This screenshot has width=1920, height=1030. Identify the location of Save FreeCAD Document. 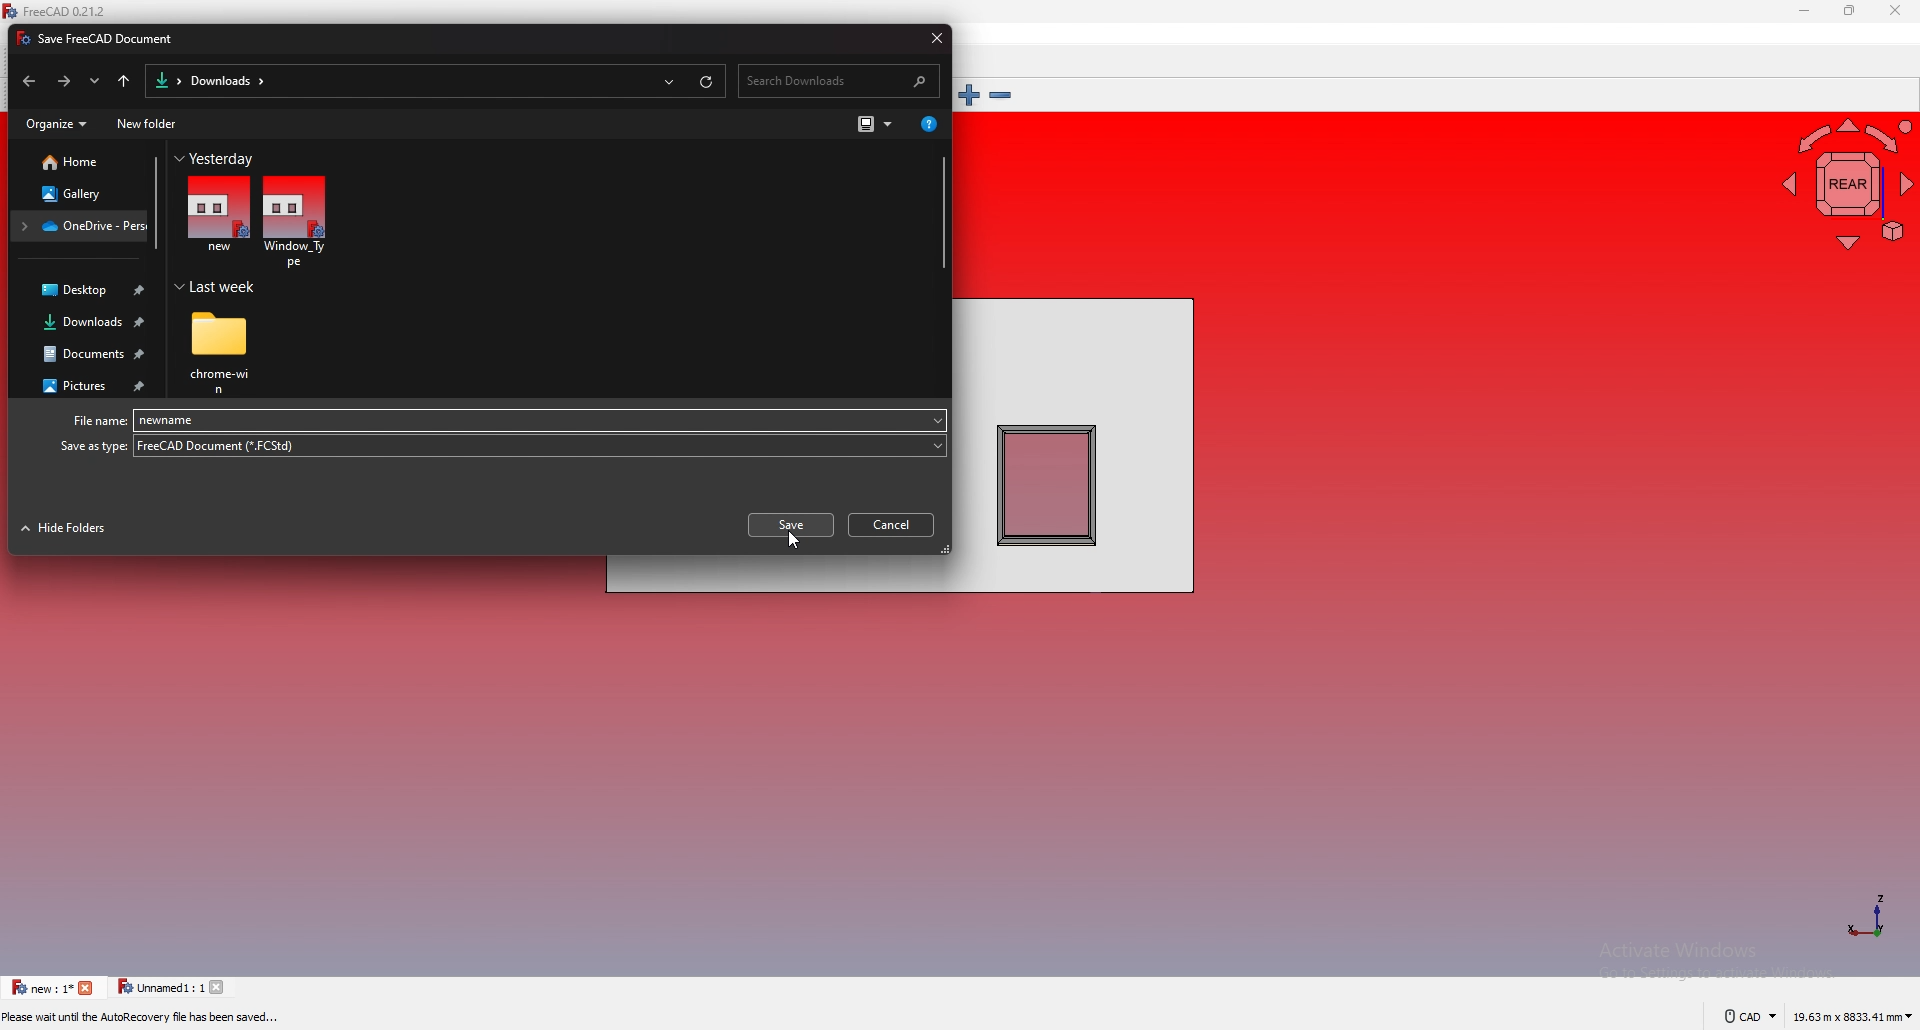
(107, 38).